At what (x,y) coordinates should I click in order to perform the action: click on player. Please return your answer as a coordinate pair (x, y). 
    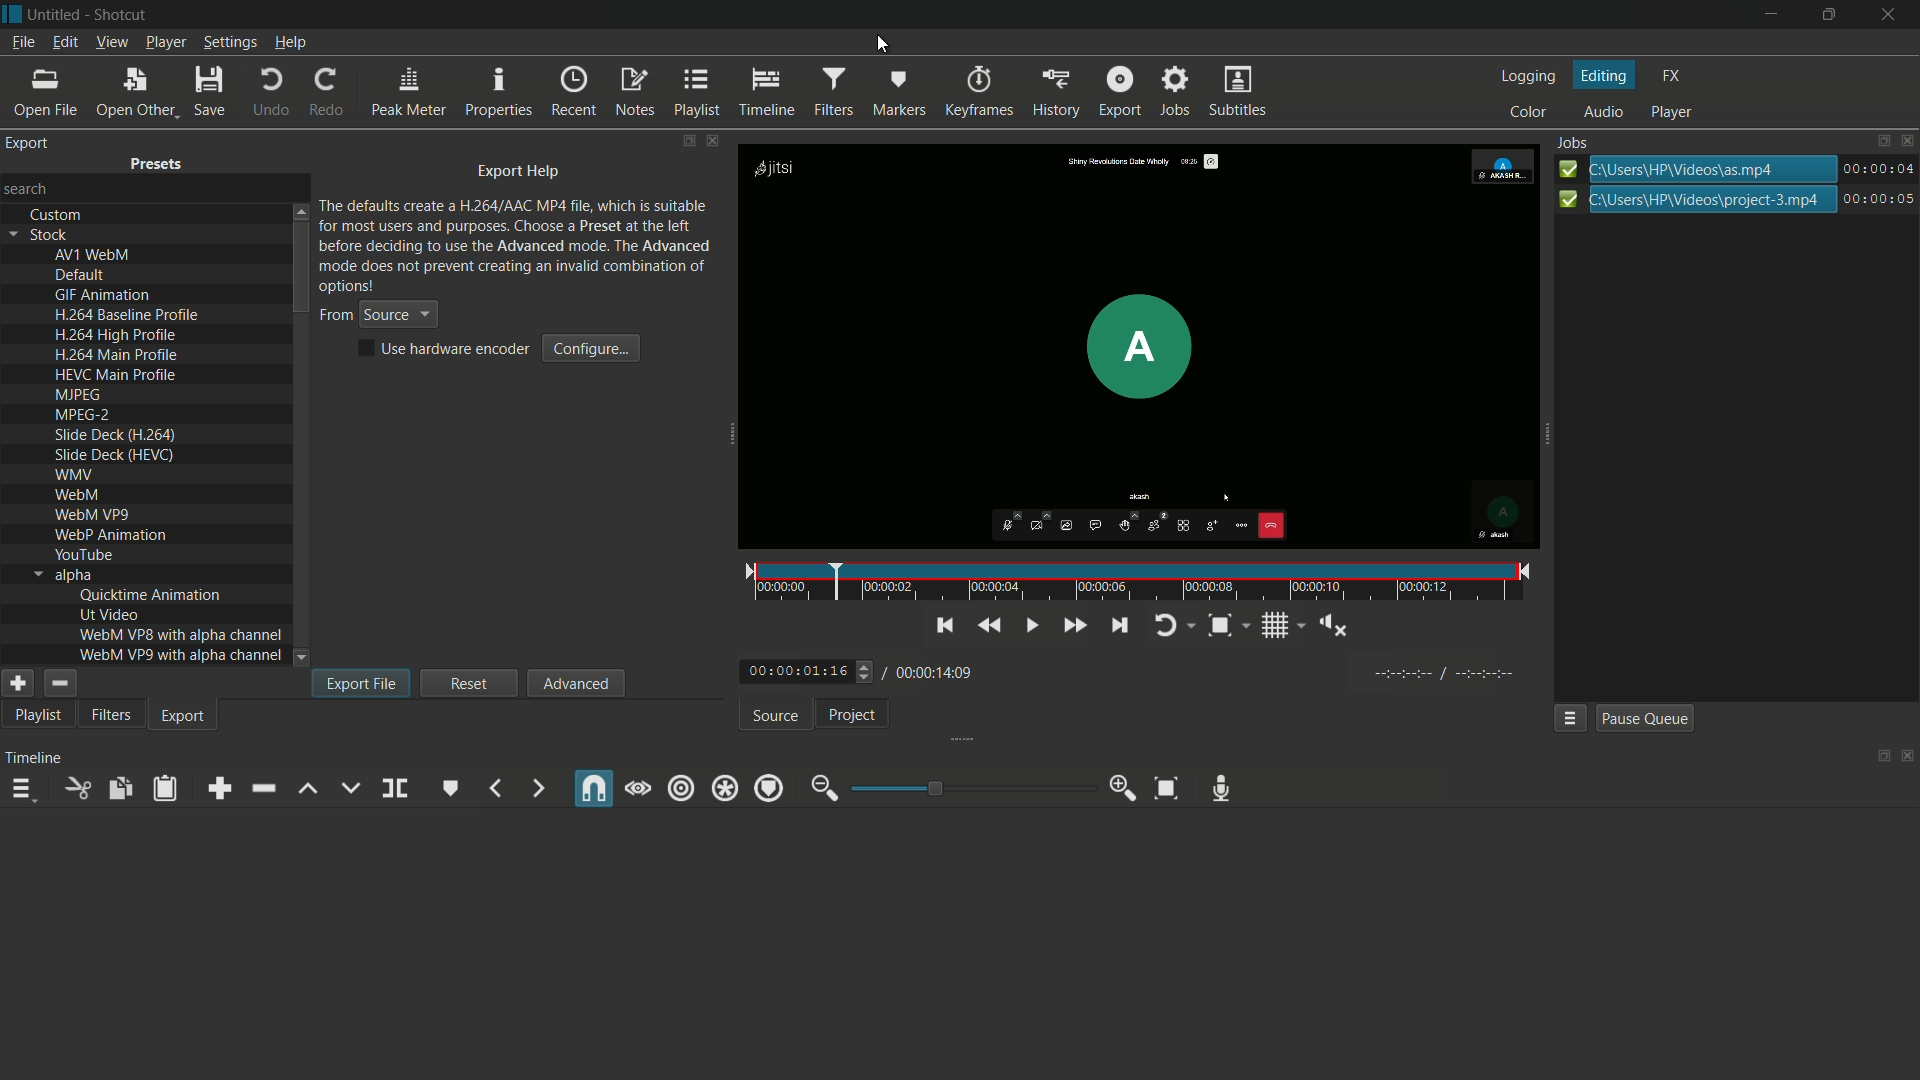
    Looking at the image, I should click on (1673, 113).